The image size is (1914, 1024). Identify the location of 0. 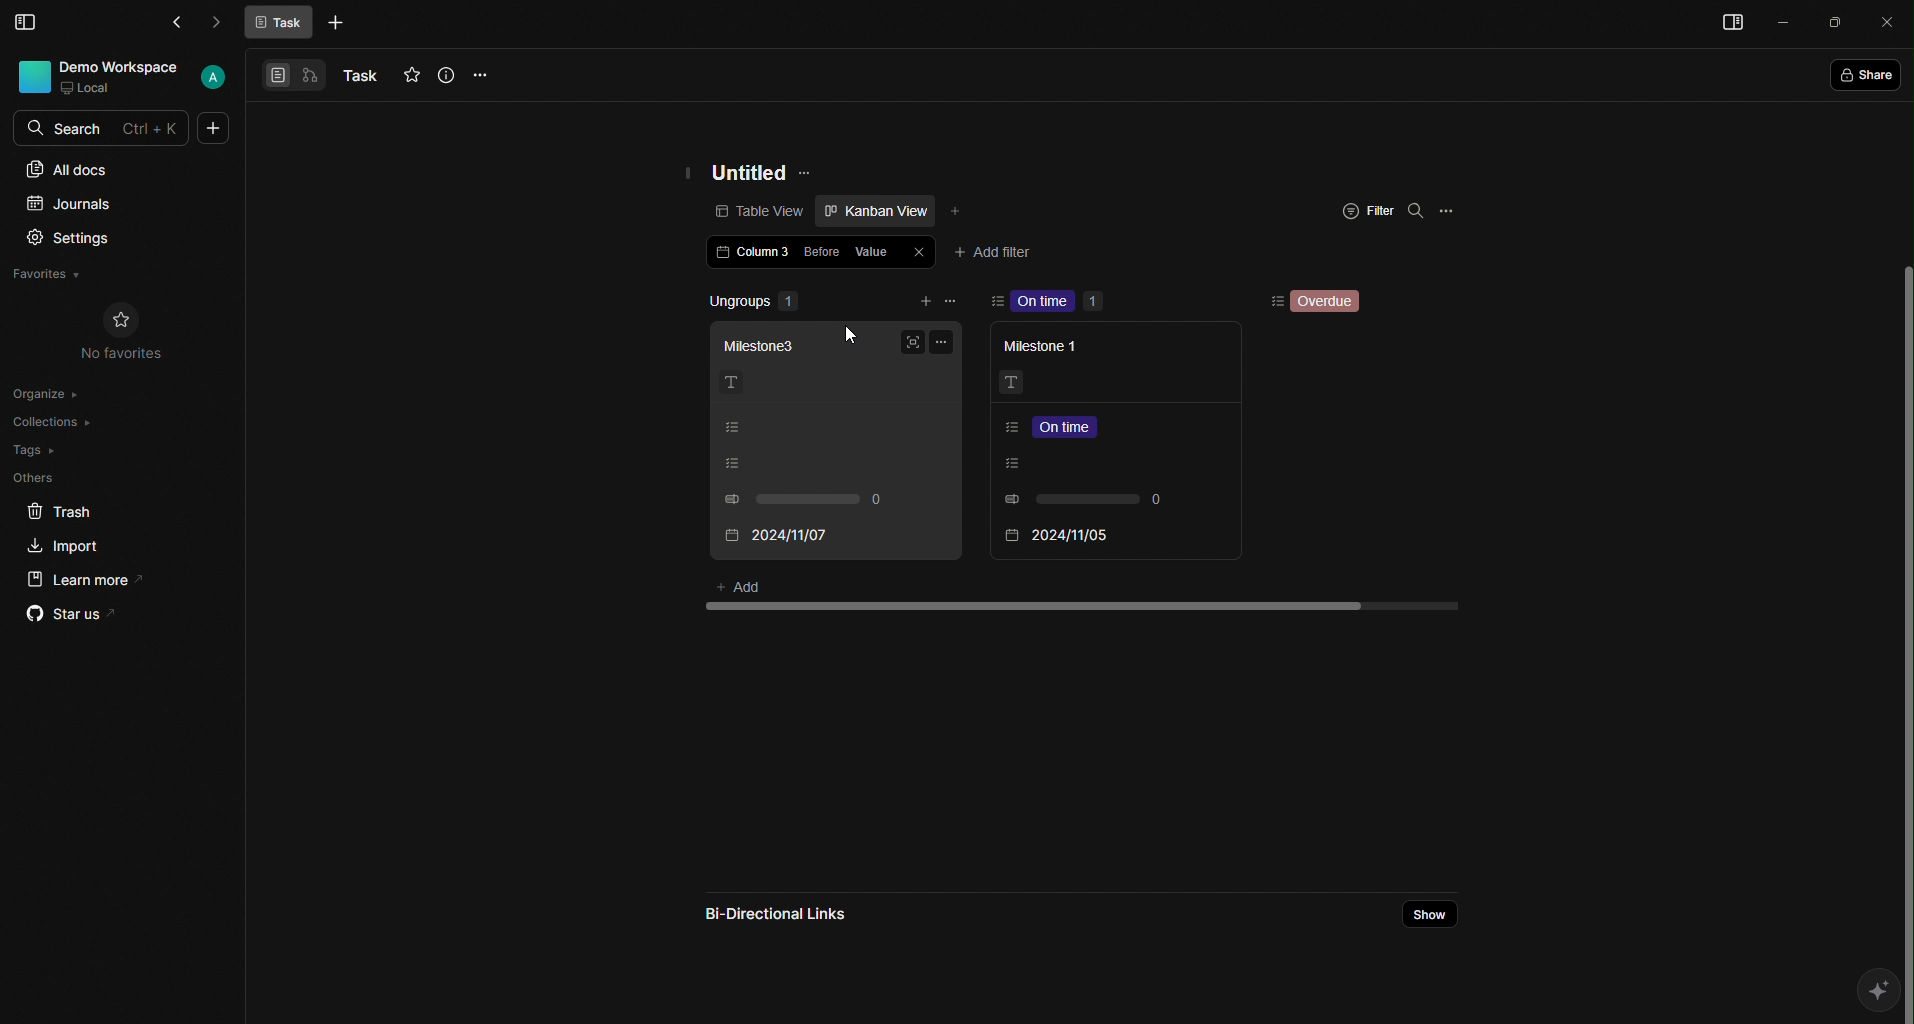
(1088, 501).